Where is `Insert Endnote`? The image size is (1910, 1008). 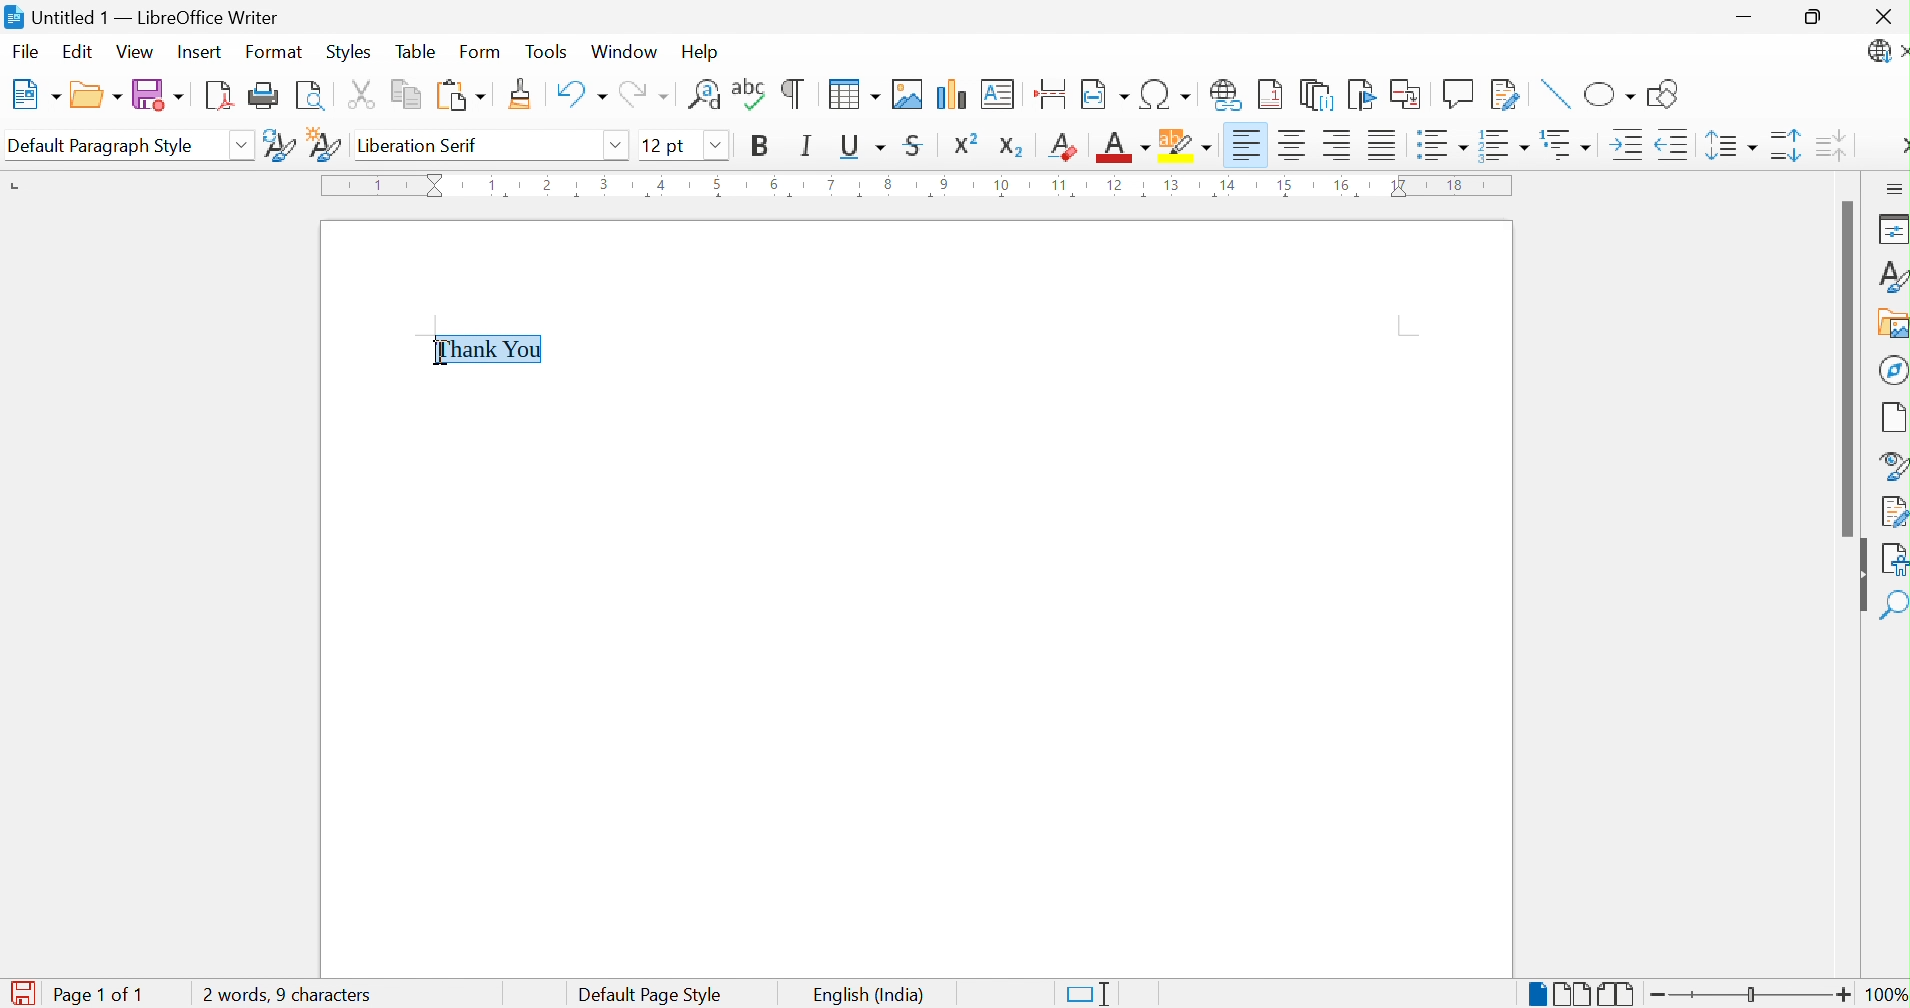 Insert Endnote is located at coordinates (1316, 97).